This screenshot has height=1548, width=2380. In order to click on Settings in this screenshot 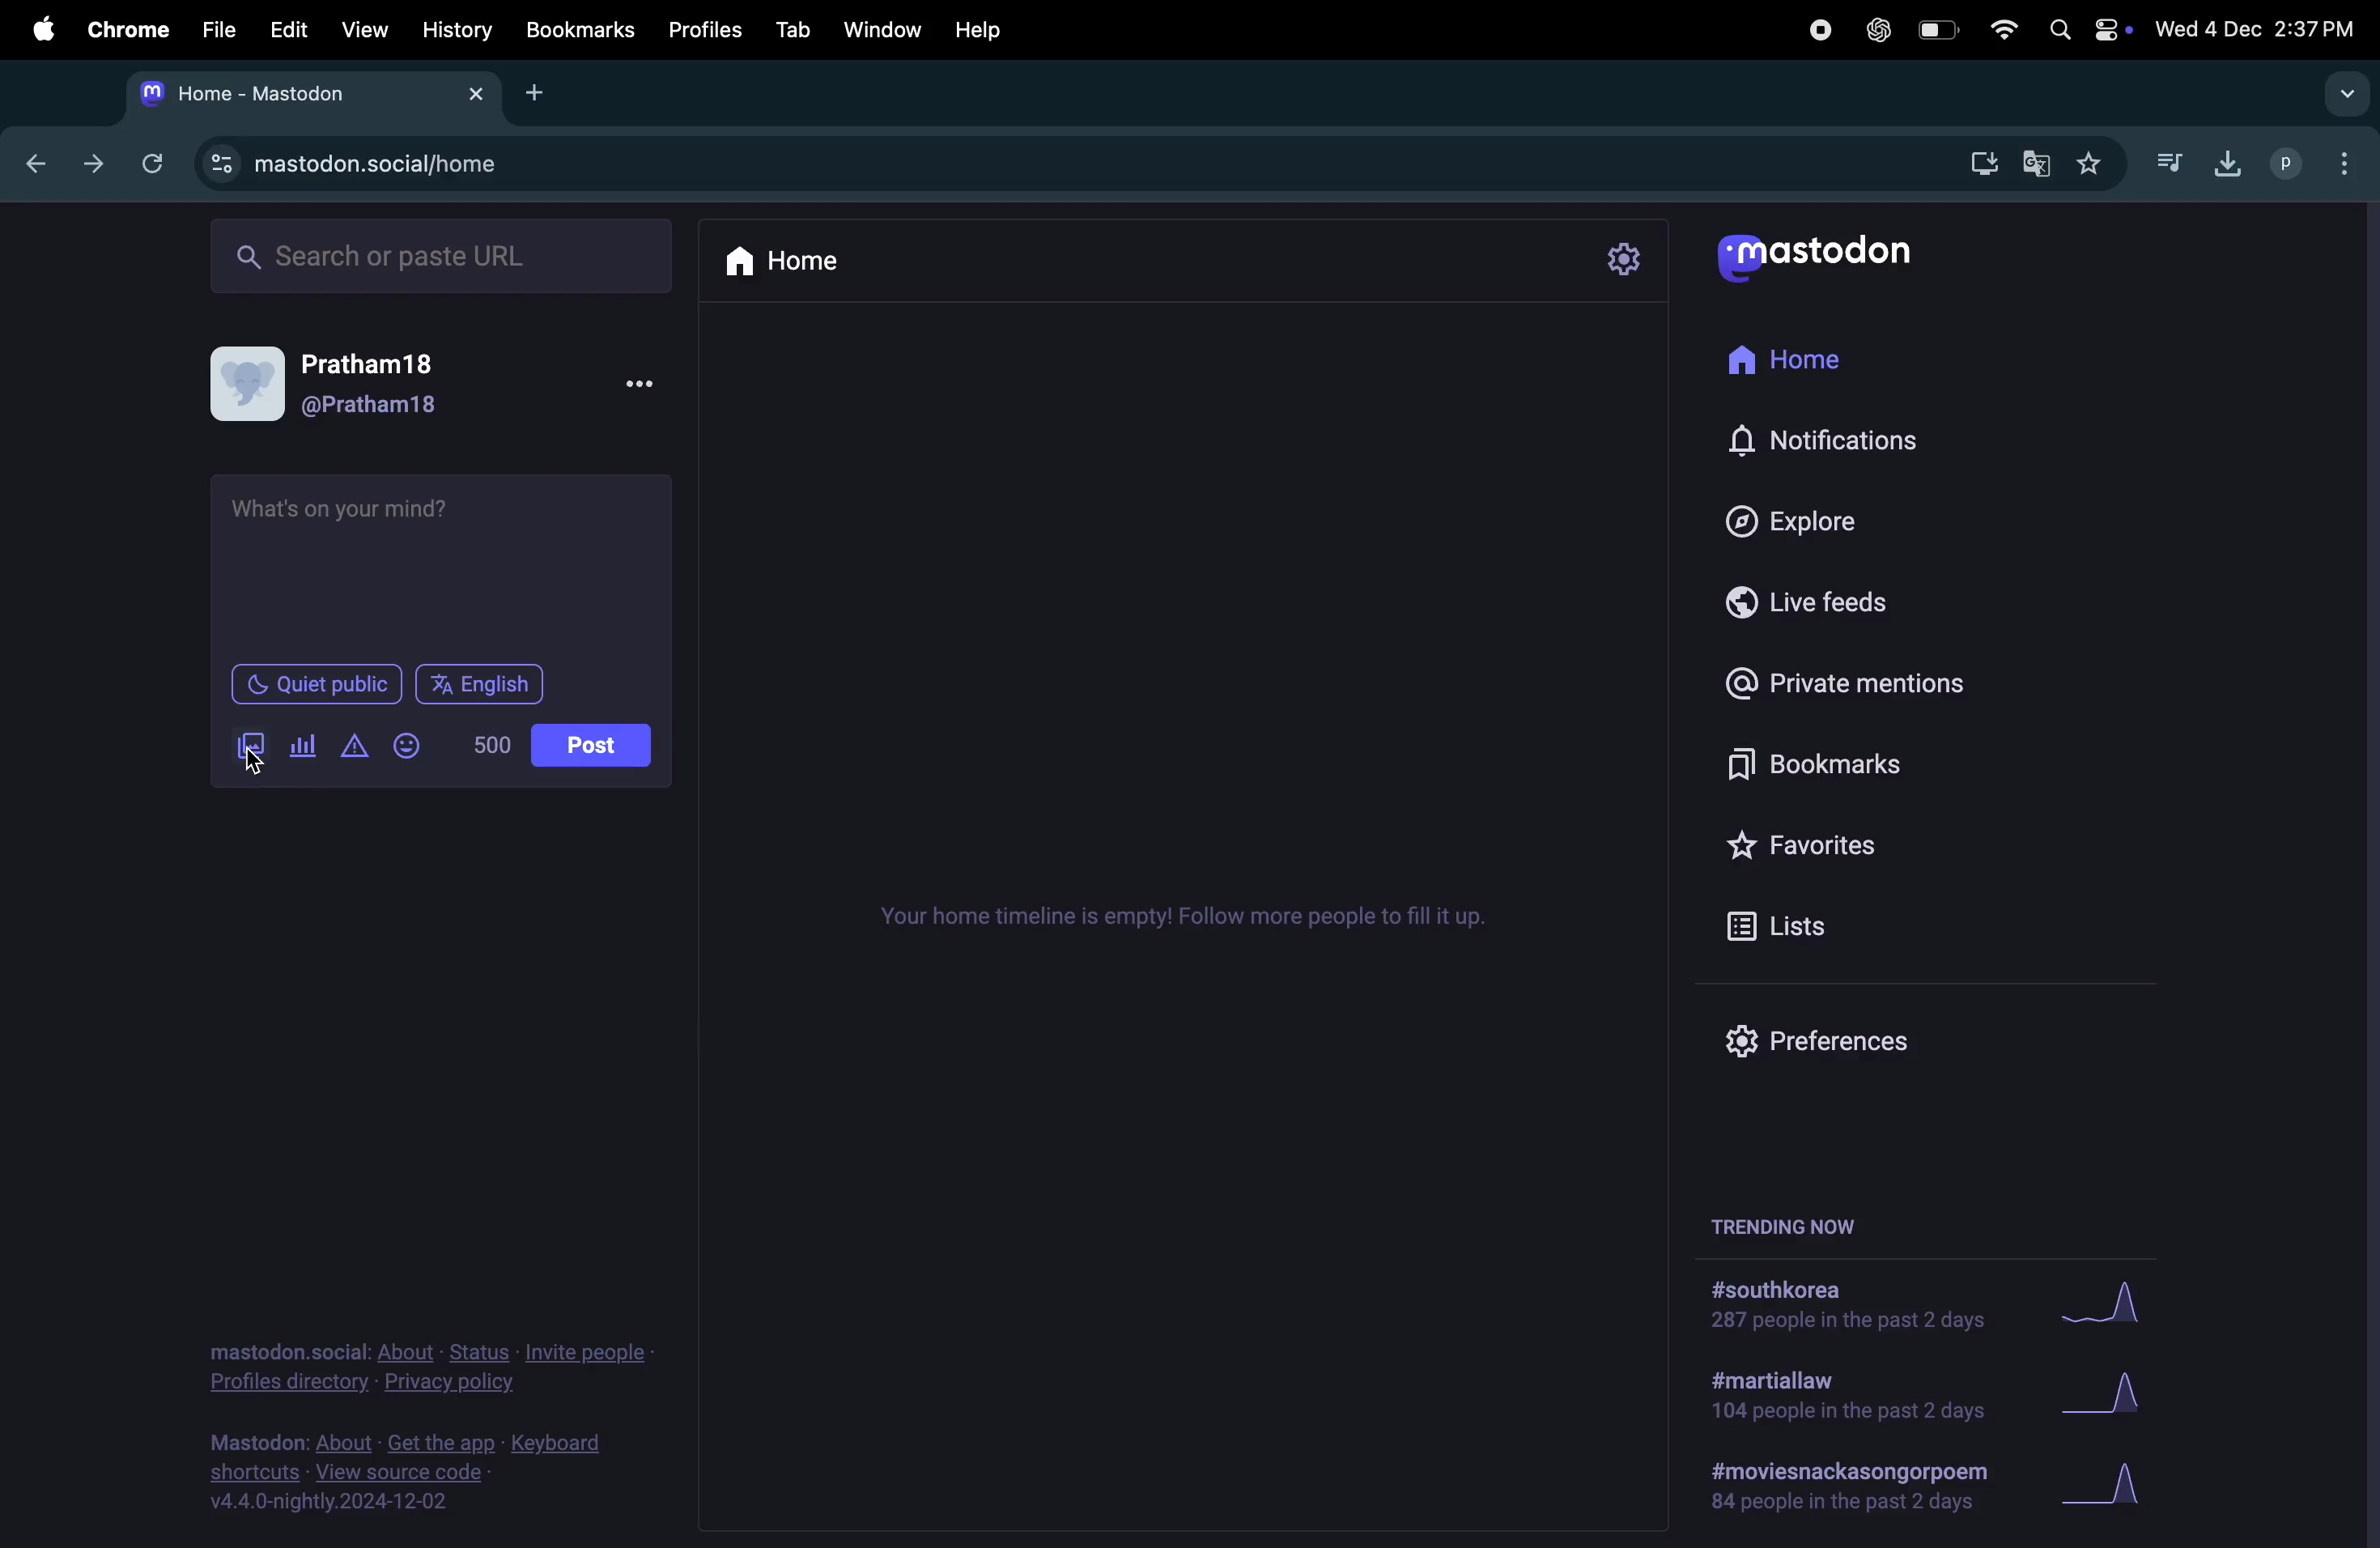, I will do `click(1623, 260)`.